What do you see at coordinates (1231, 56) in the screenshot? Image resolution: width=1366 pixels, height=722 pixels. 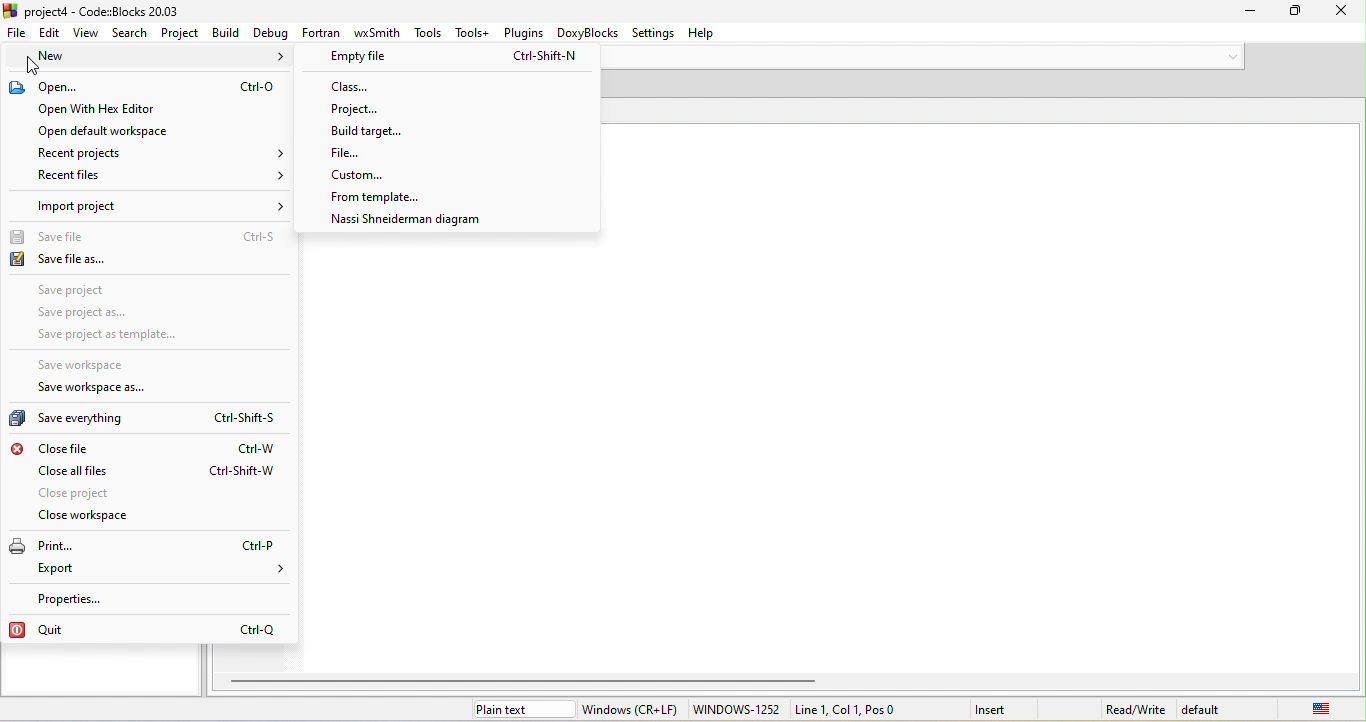 I see `down` at bounding box center [1231, 56].